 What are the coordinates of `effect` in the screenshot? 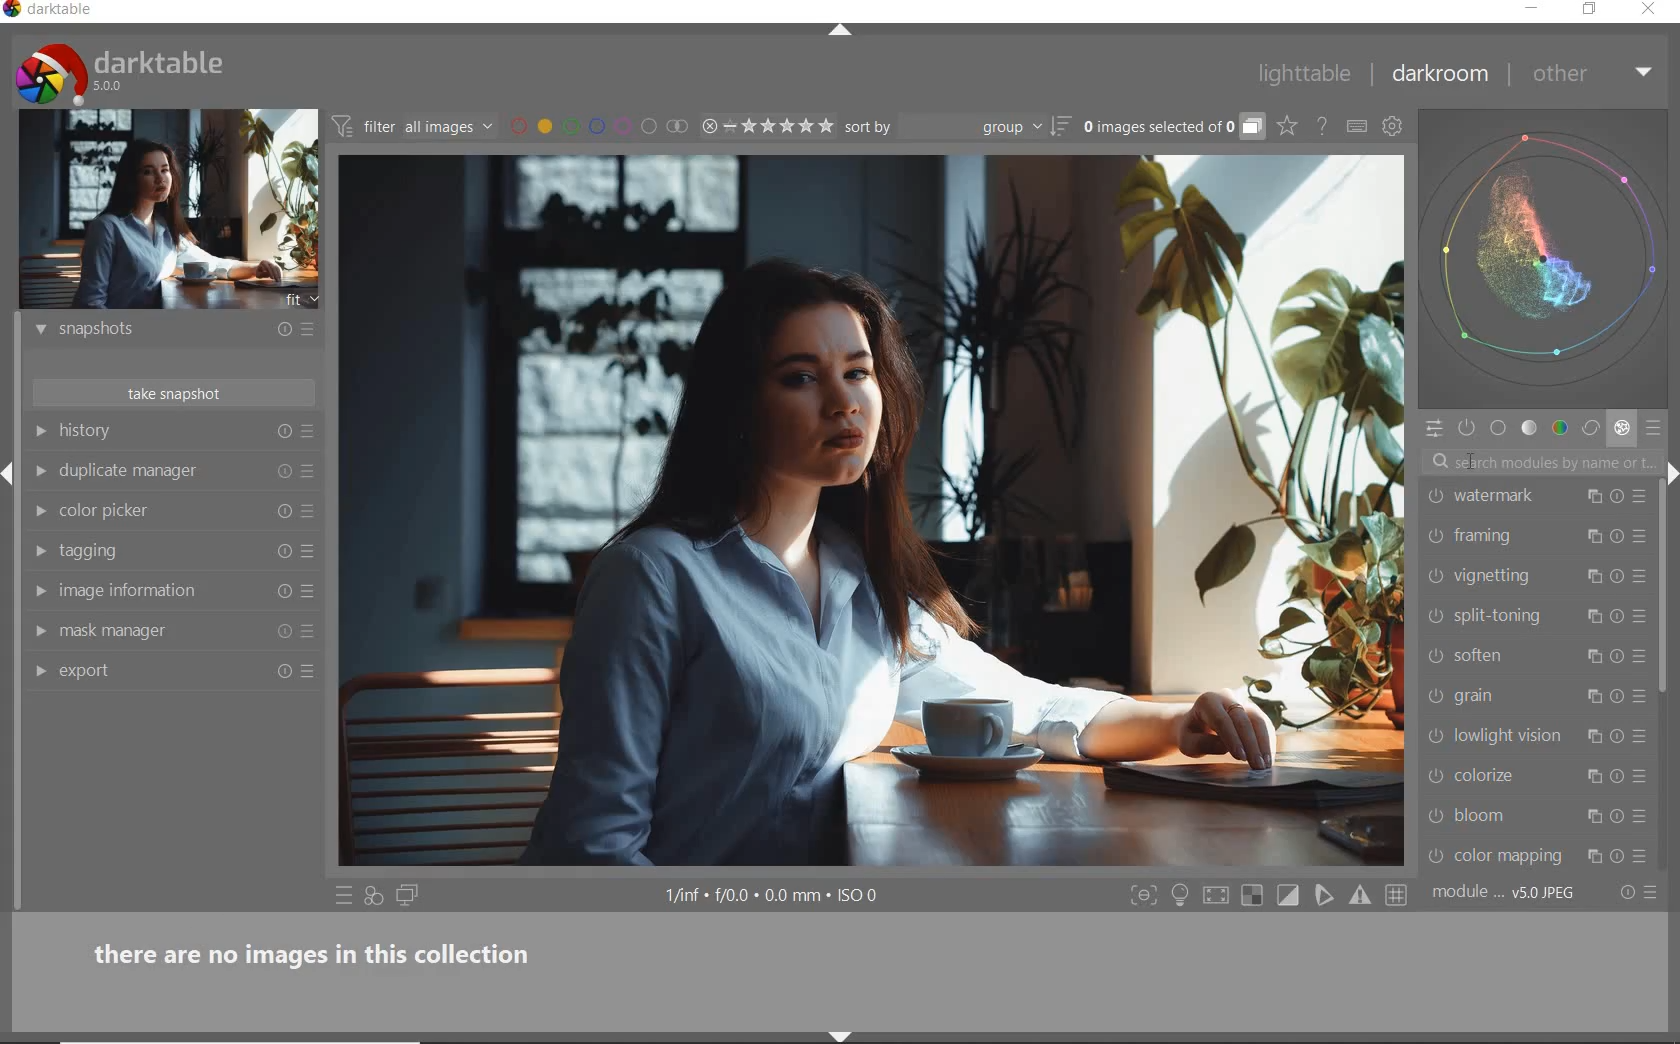 It's located at (1622, 430).